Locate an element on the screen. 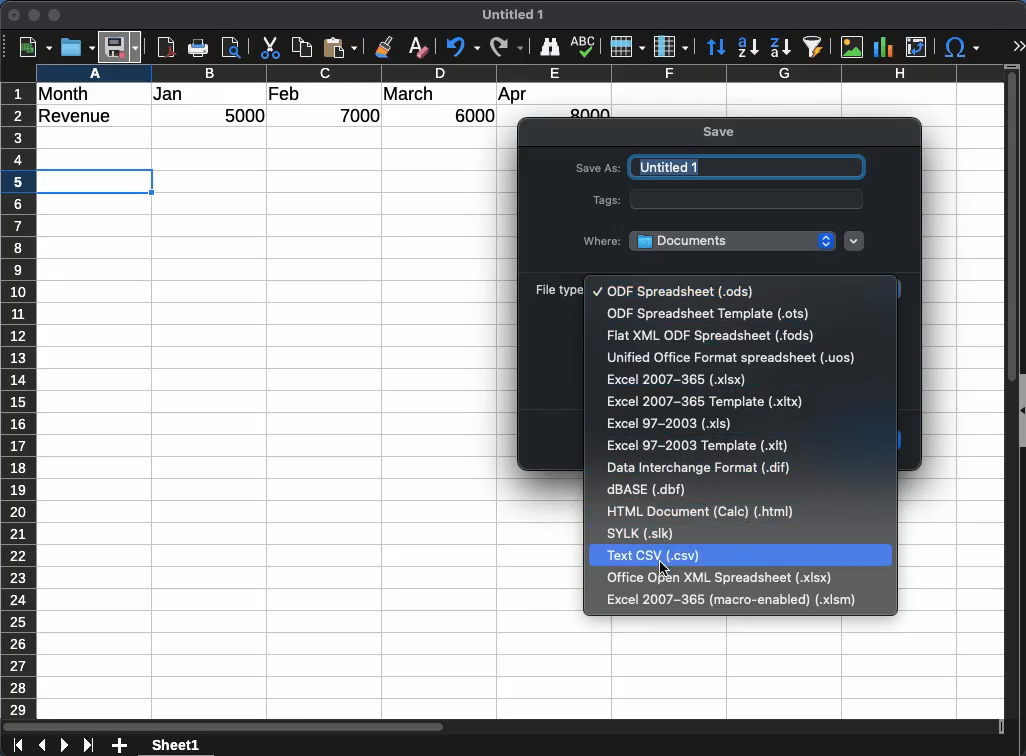 The height and width of the screenshot is (756, 1026). unified office format spreadsheet is located at coordinates (732, 358).